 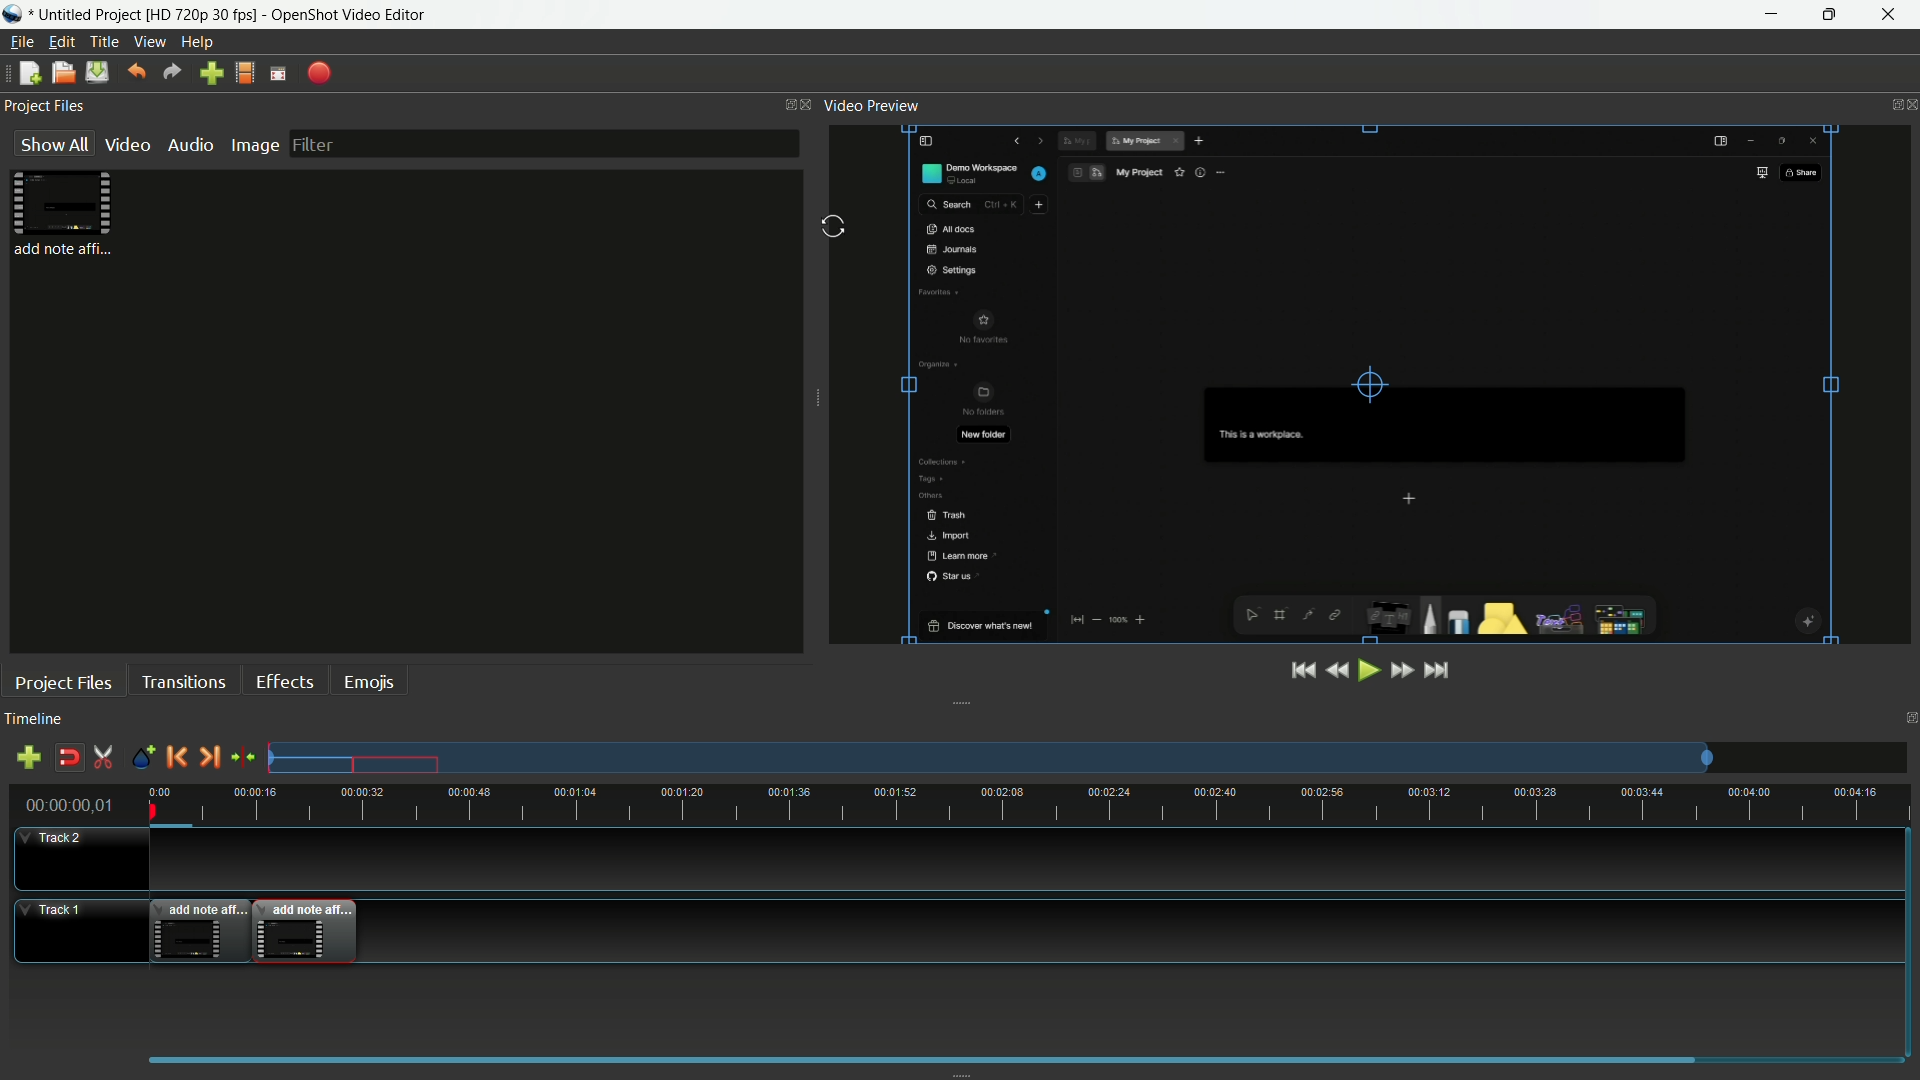 What do you see at coordinates (28, 756) in the screenshot?
I see `add track` at bounding box center [28, 756].